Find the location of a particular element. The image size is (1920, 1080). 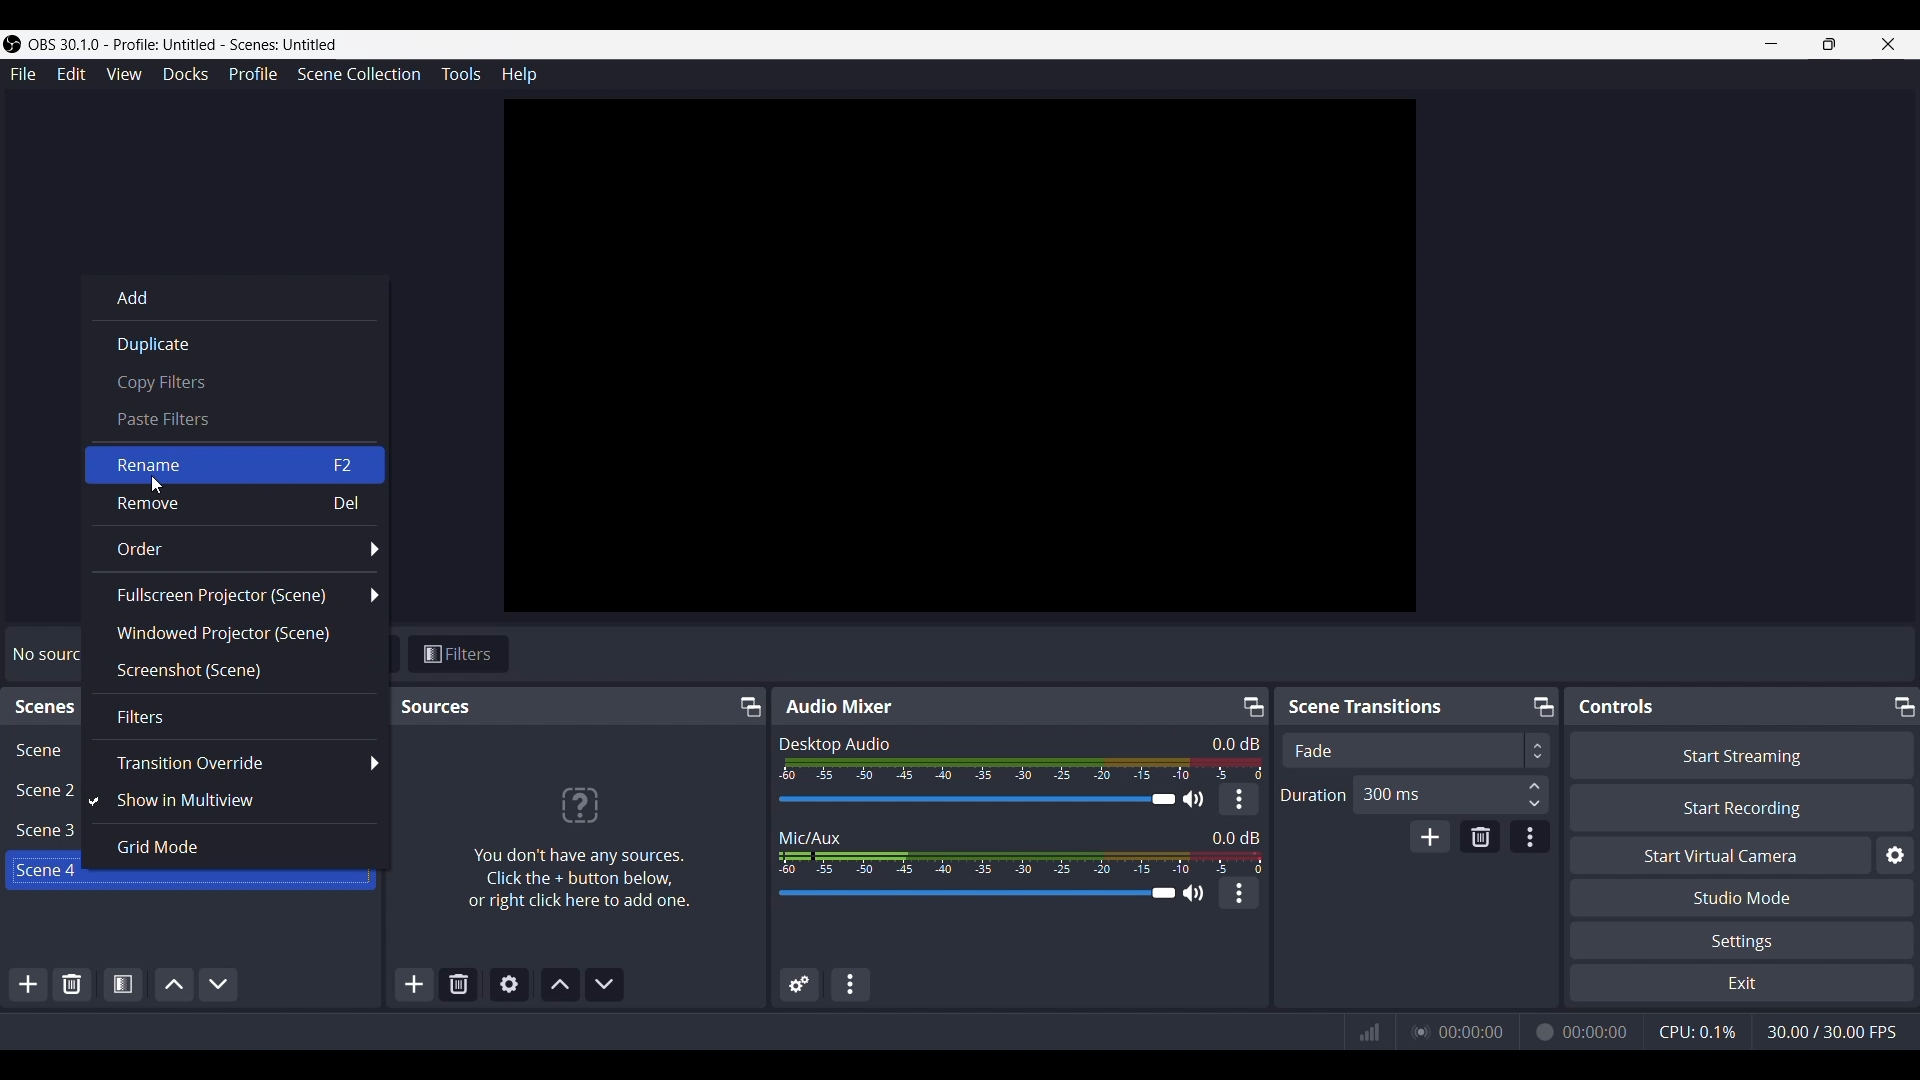

Remove transition is located at coordinates (1478, 837).